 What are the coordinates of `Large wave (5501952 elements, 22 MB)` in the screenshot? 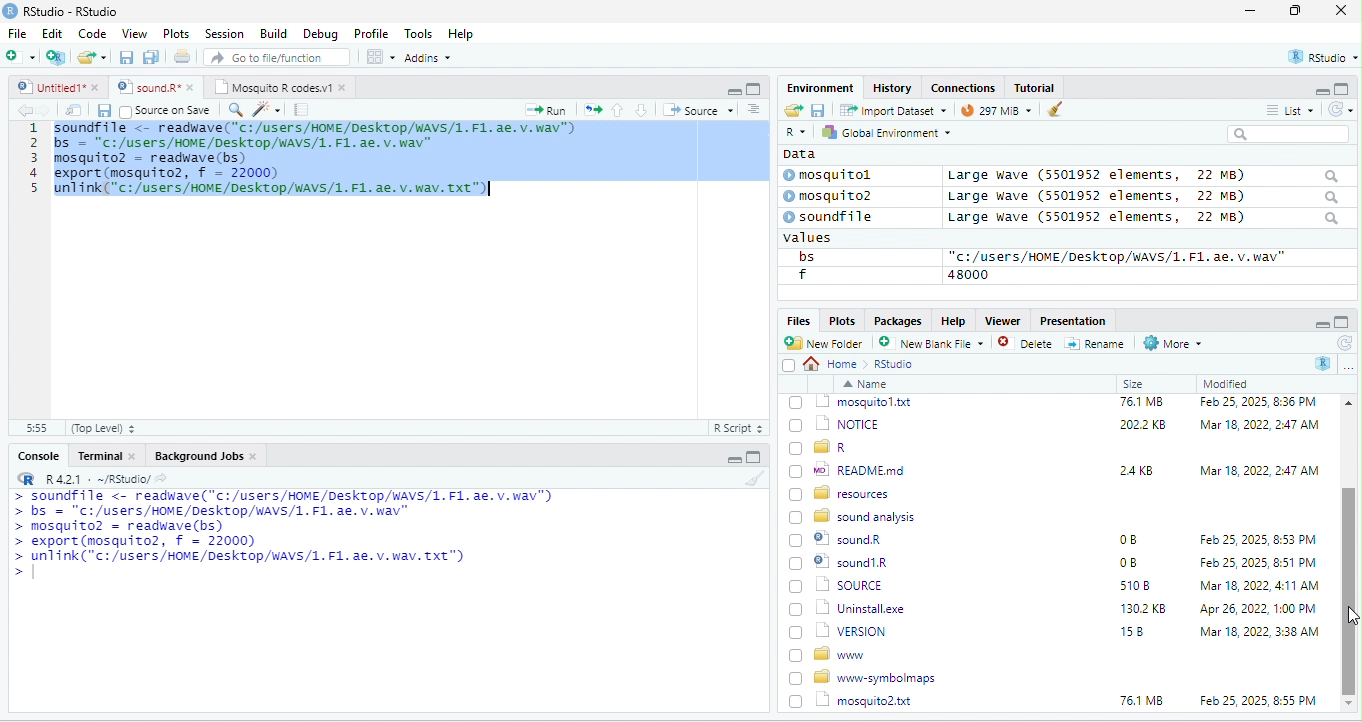 It's located at (1142, 175).